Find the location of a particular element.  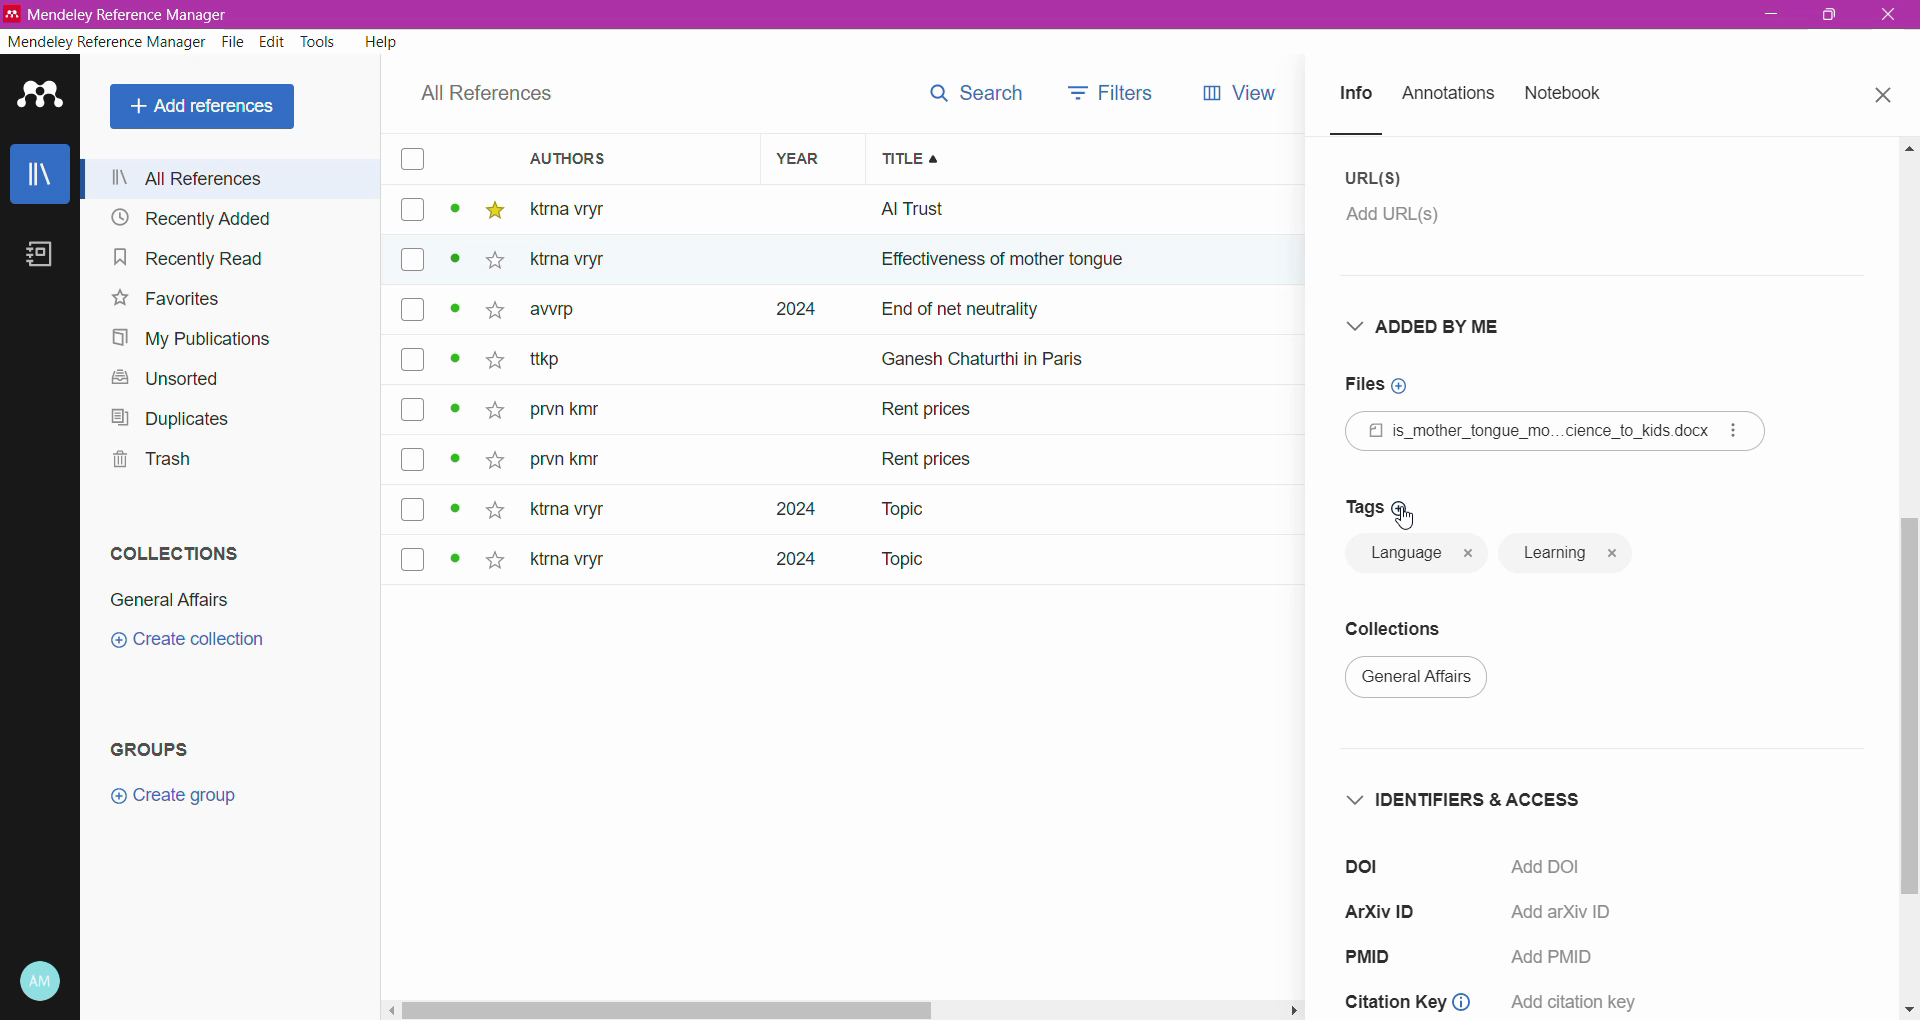

ArXiV ID is located at coordinates (1387, 907).